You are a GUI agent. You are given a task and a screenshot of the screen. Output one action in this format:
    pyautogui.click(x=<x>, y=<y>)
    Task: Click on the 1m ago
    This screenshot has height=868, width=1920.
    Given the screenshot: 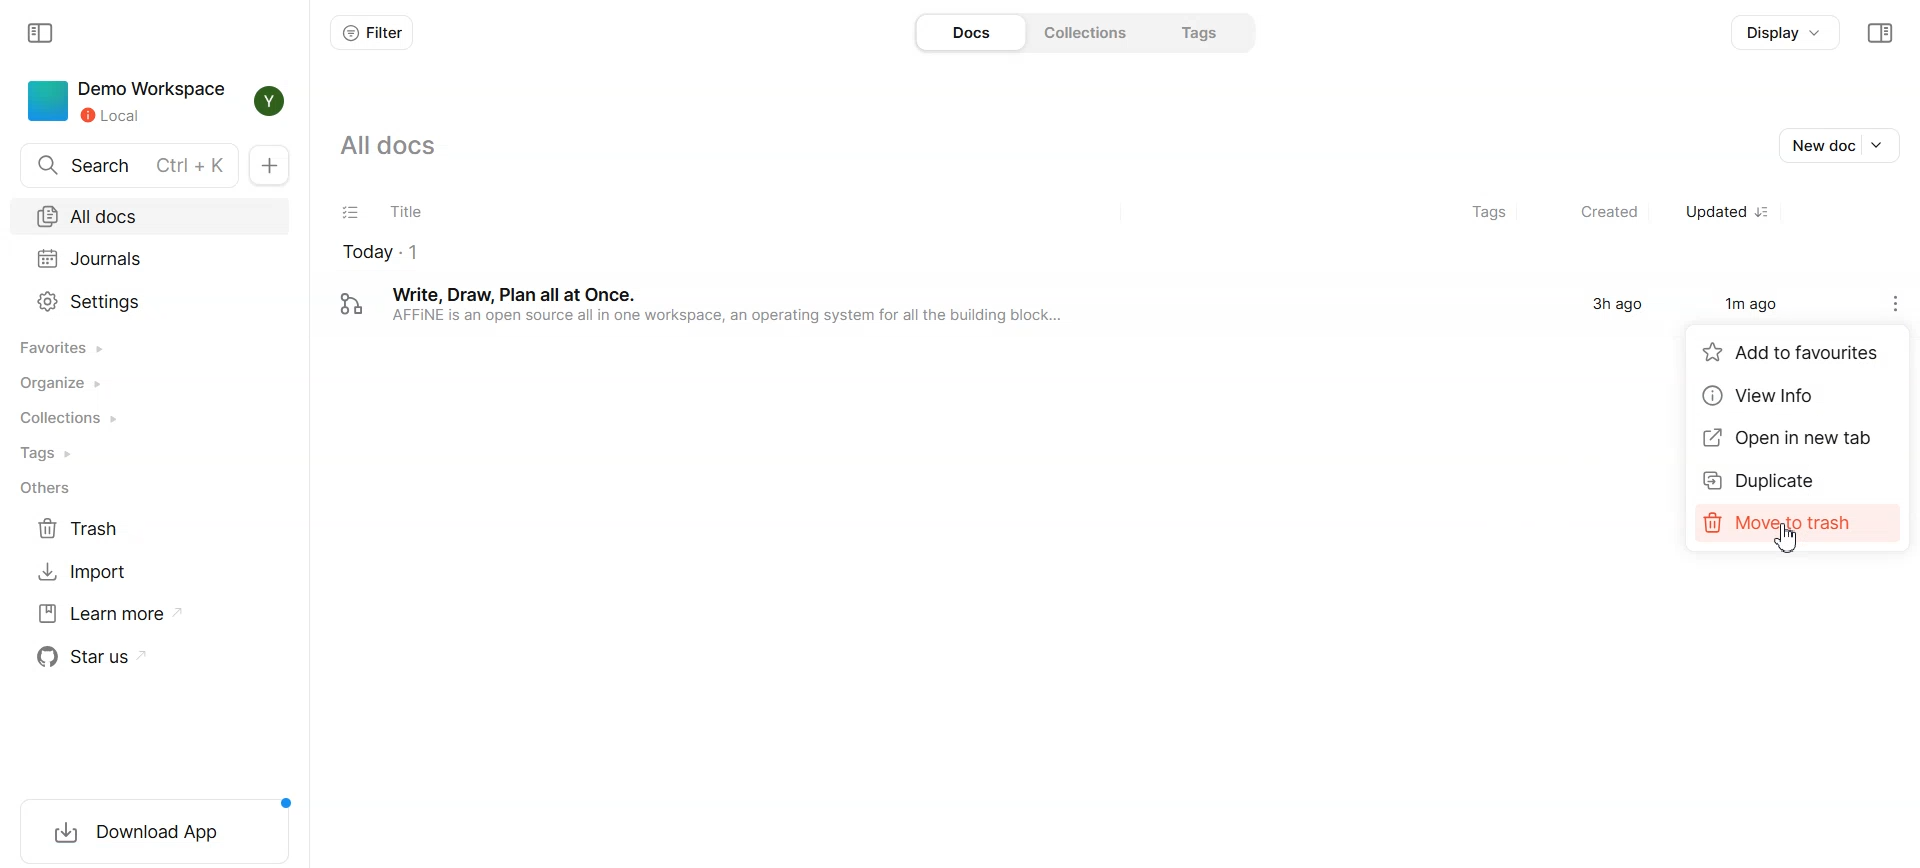 What is the action you would take?
    pyautogui.click(x=1748, y=304)
    